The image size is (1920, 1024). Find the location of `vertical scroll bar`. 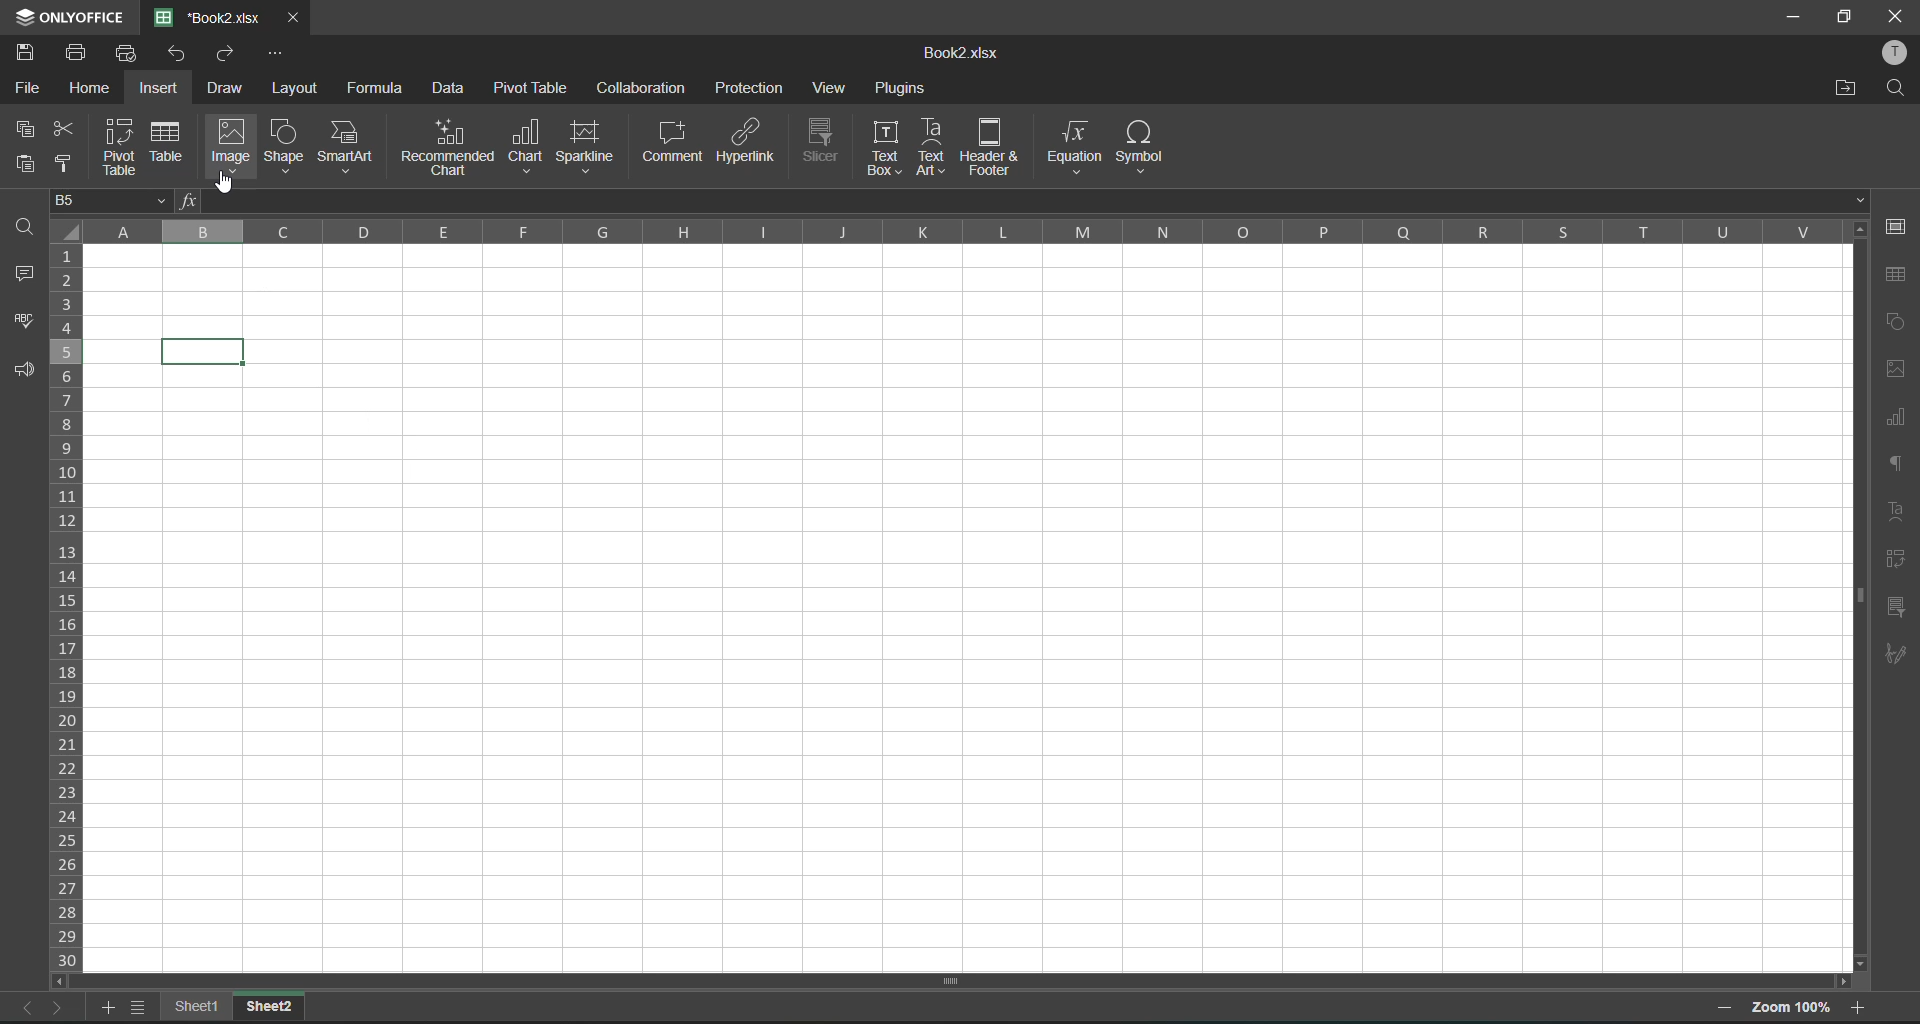

vertical scroll bar is located at coordinates (1856, 471).